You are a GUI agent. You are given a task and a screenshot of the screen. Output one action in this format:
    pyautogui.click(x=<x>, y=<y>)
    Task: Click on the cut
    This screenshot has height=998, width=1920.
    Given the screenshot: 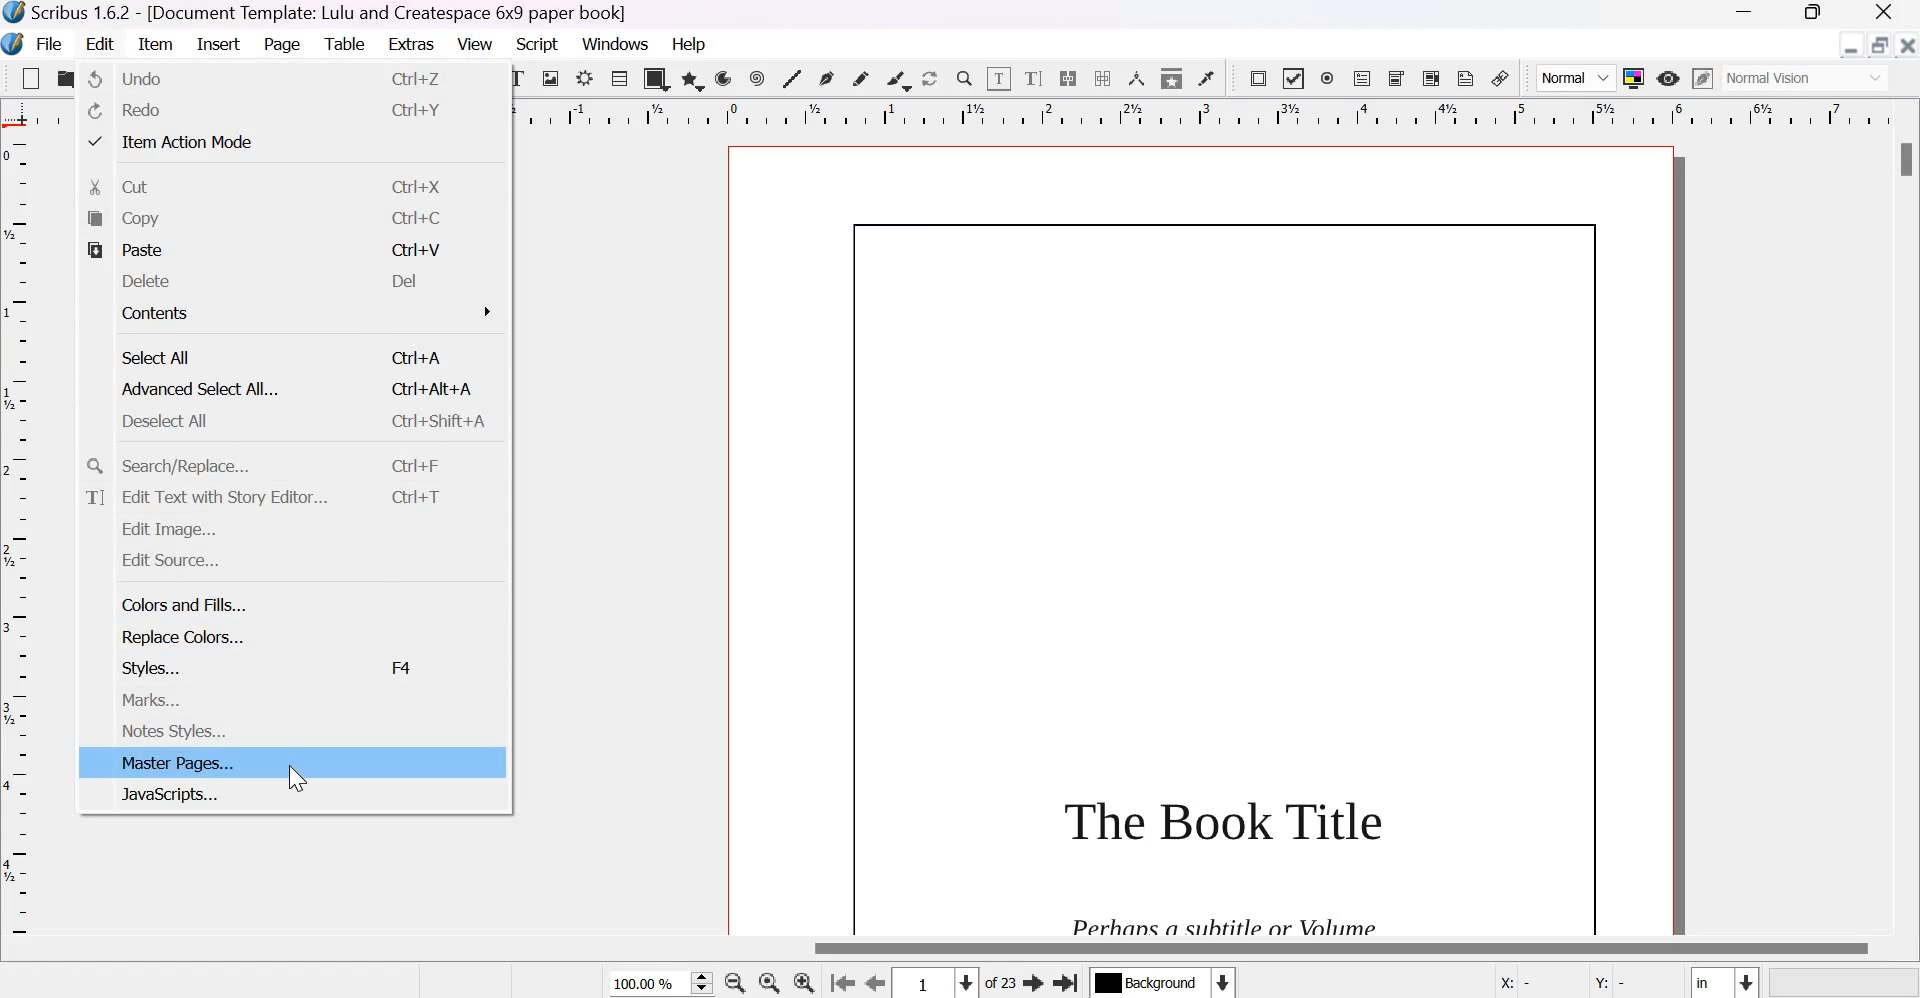 What is the action you would take?
    pyautogui.click(x=95, y=188)
    